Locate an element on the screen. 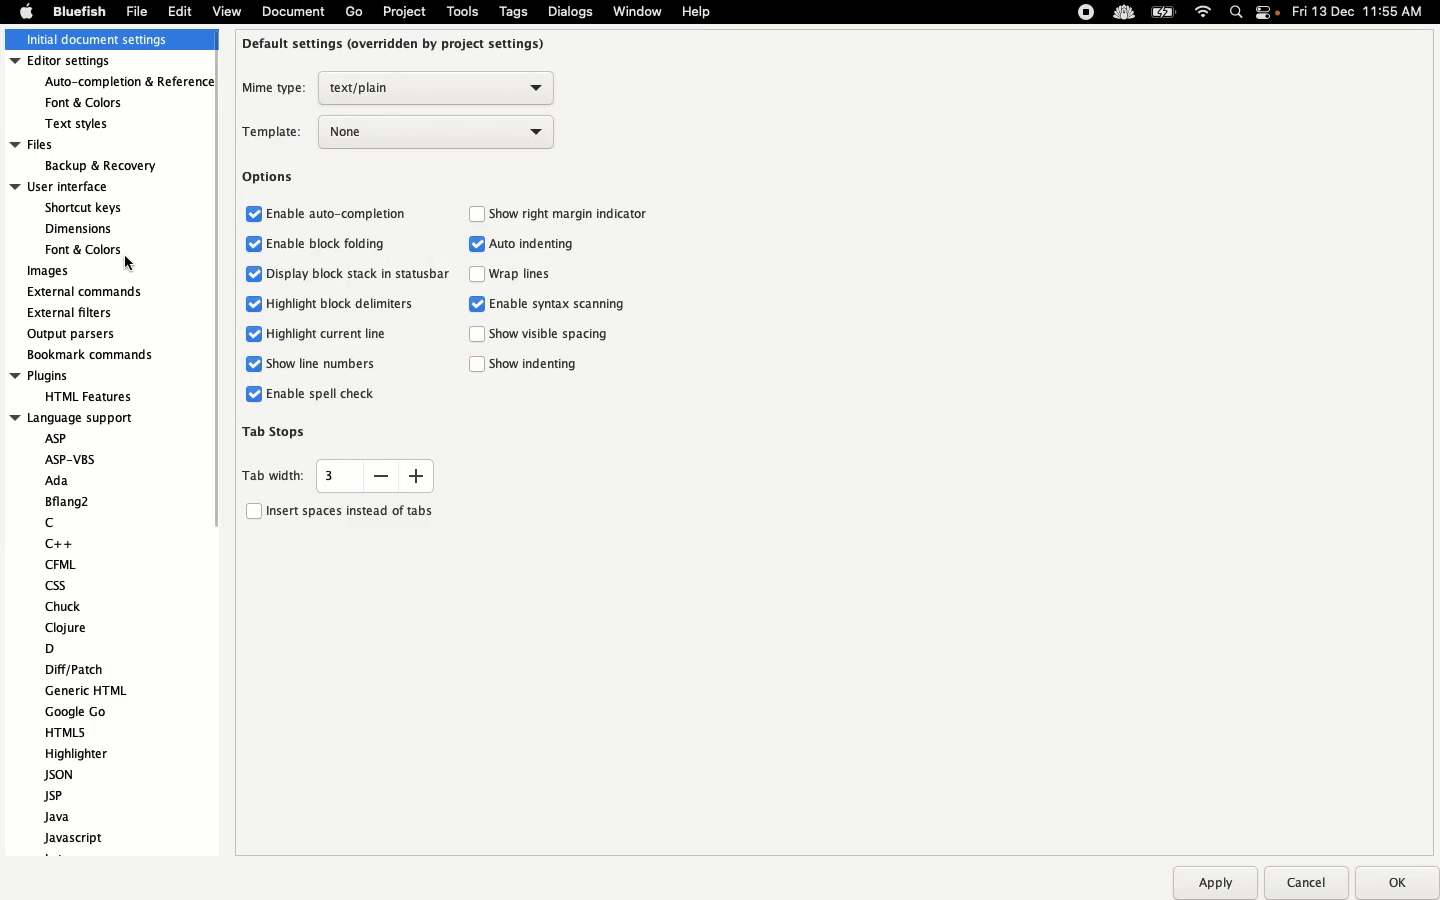 The height and width of the screenshot is (900, 1440). Bookmark recommends is located at coordinates (92, 353).